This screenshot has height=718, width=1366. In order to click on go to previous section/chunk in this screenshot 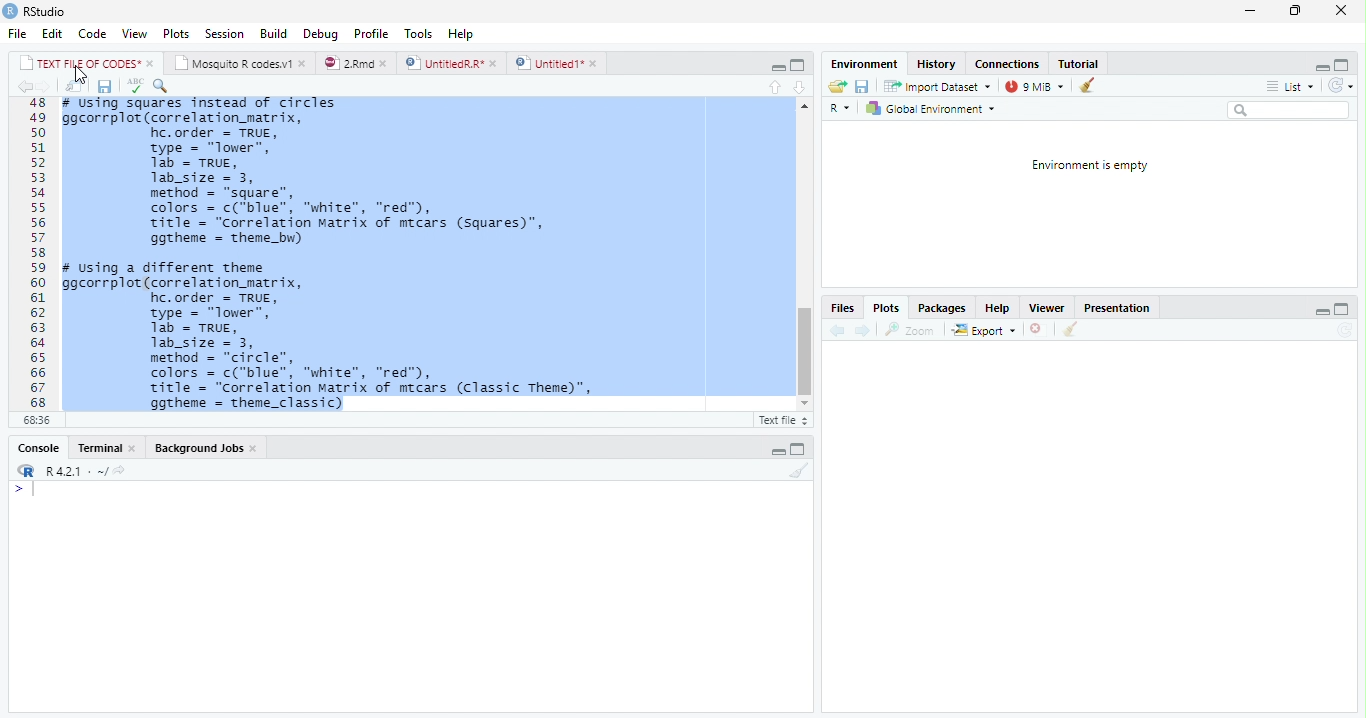, I will do `click(774, 87)`.